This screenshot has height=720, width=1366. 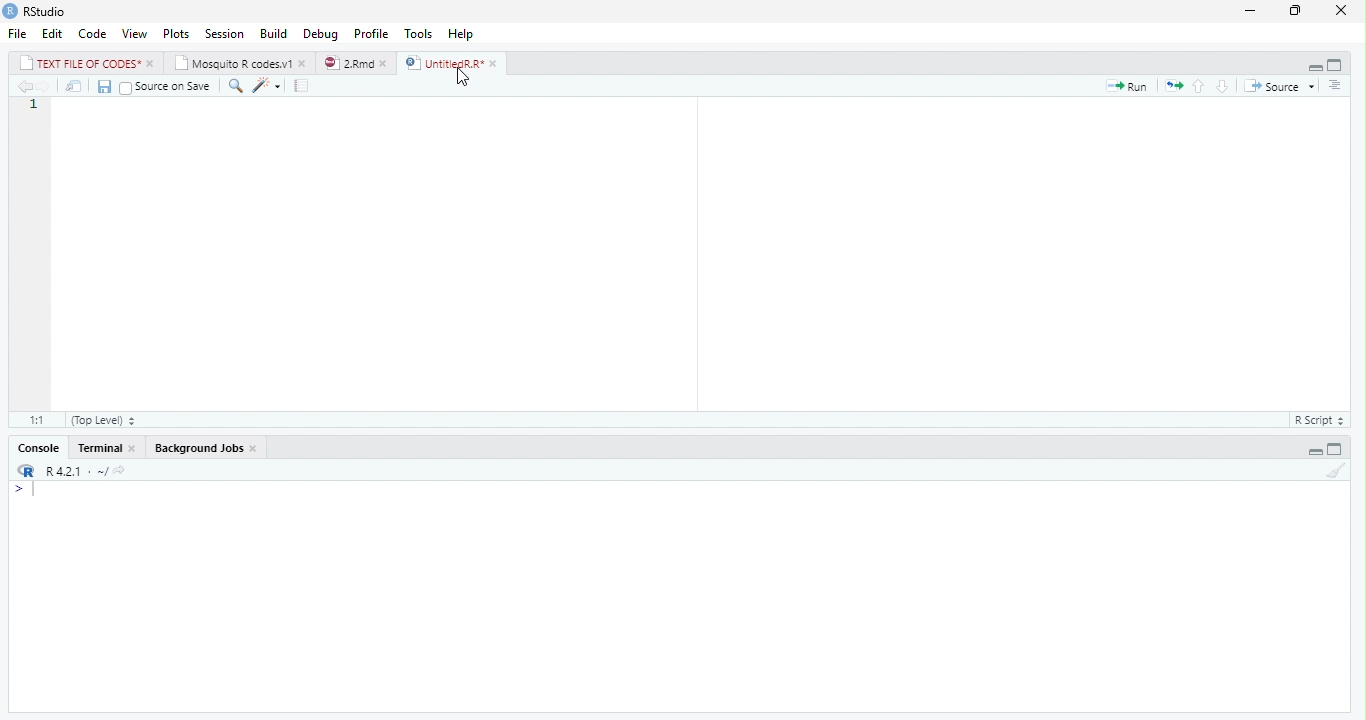 What do you see at coordinates (421, 33) in the screenshot?
I see `Tools` at bounding box center [421, 33].